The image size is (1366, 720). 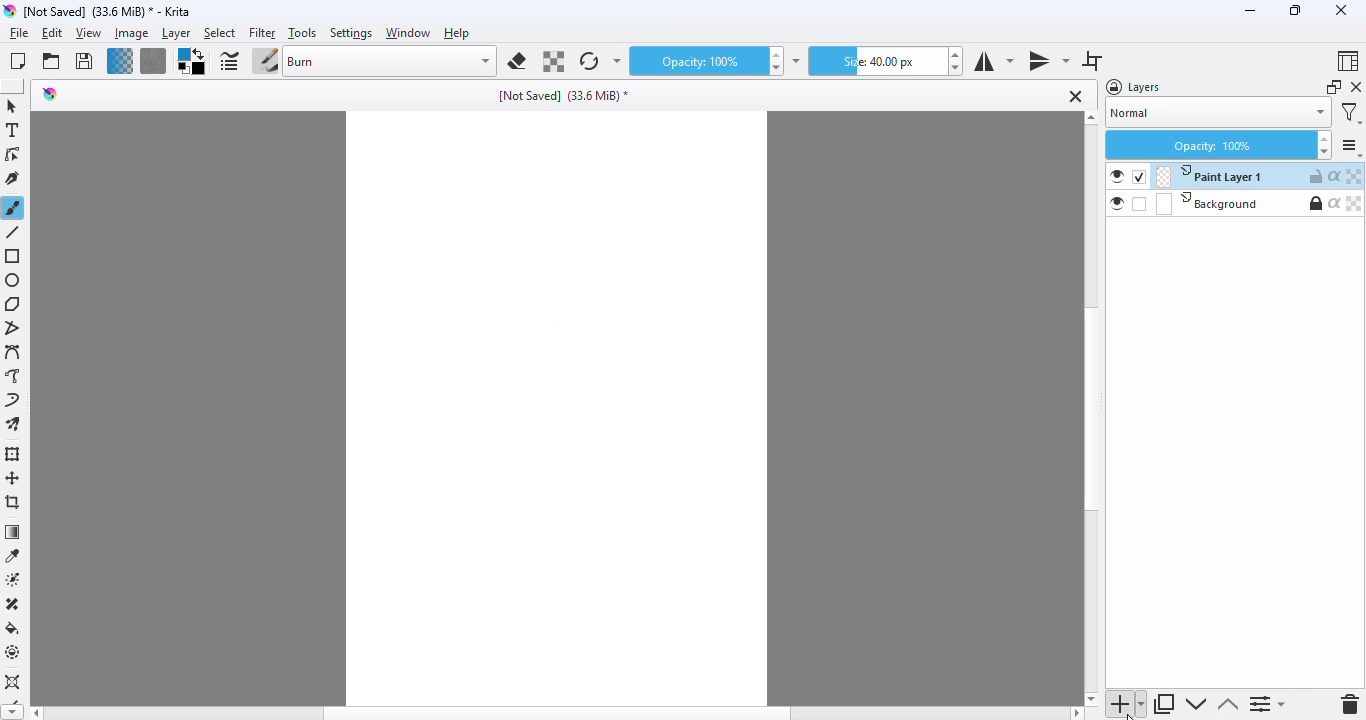 What do you see at coordinates (1335, 175) in the screenshot?
I see `inherit alpha: no` at bounding box center [1335, 175].